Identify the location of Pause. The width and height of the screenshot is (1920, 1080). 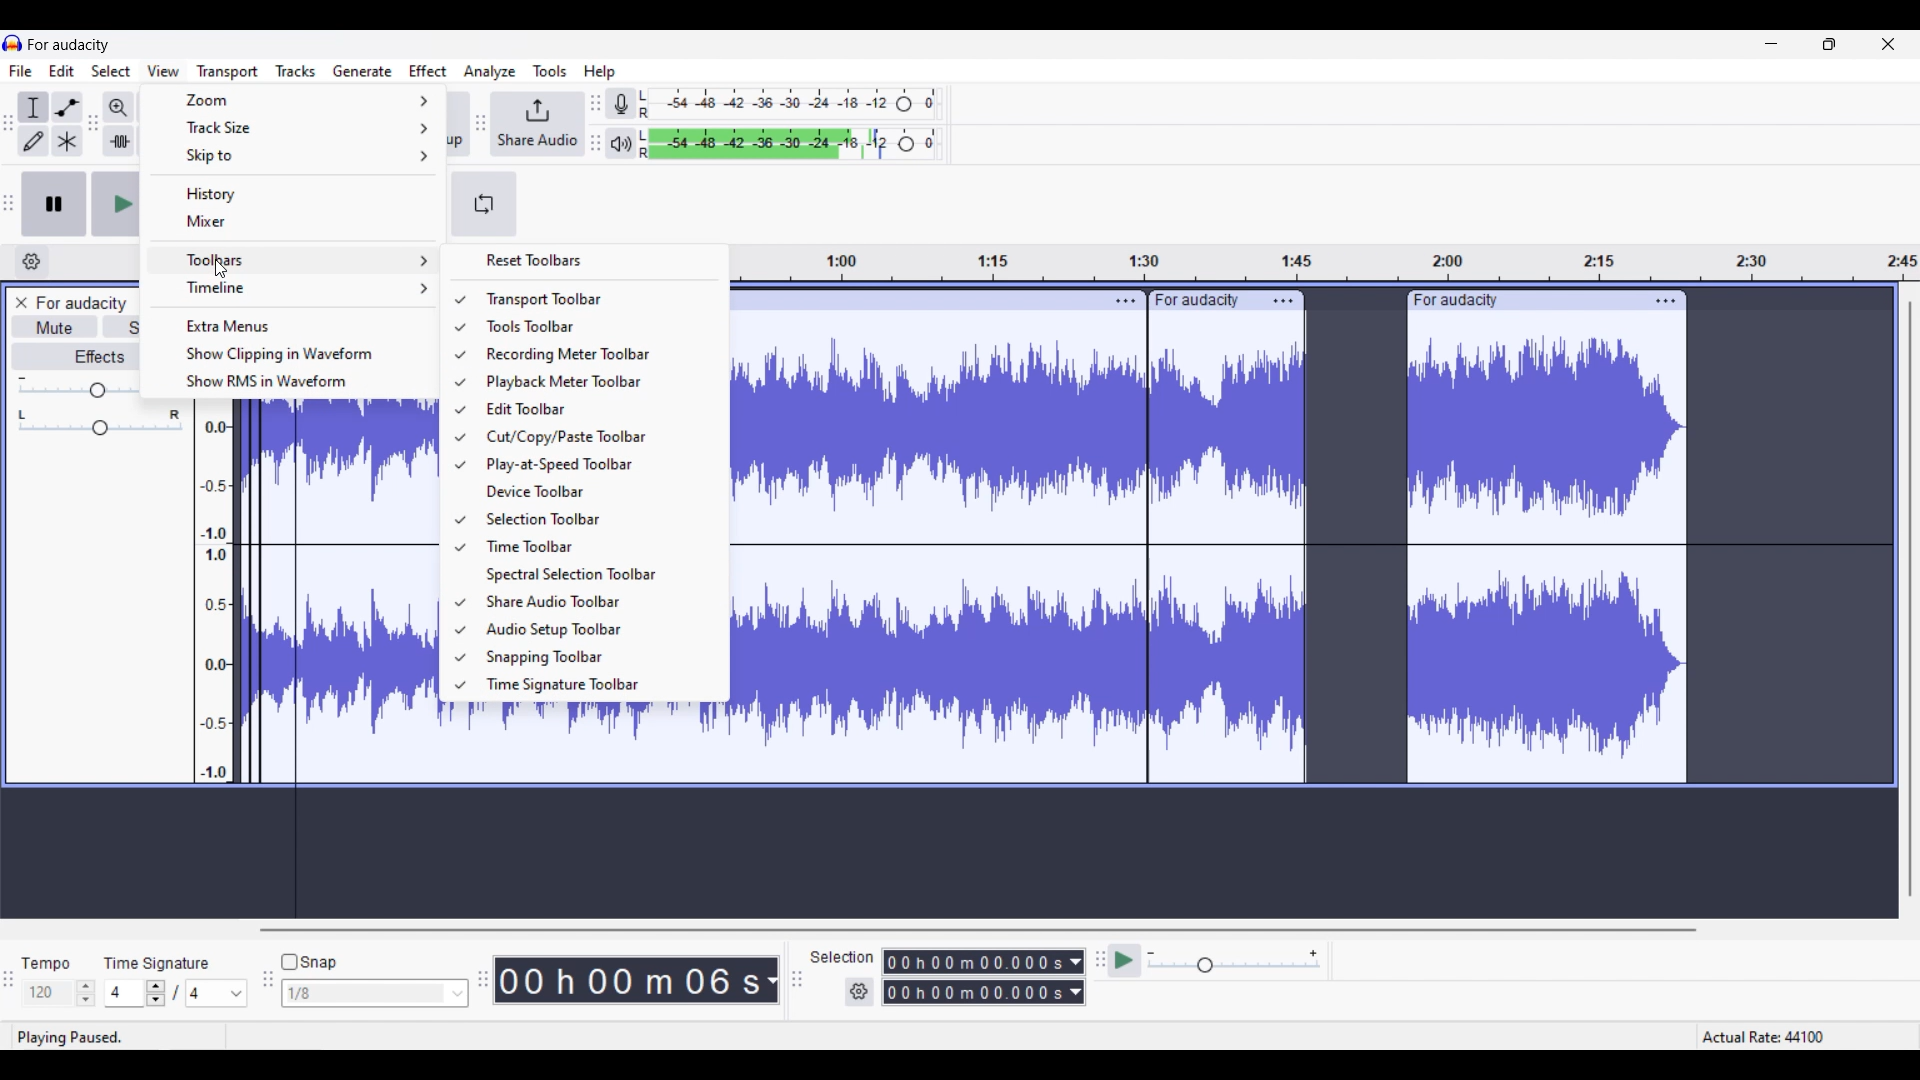
(54, 204).